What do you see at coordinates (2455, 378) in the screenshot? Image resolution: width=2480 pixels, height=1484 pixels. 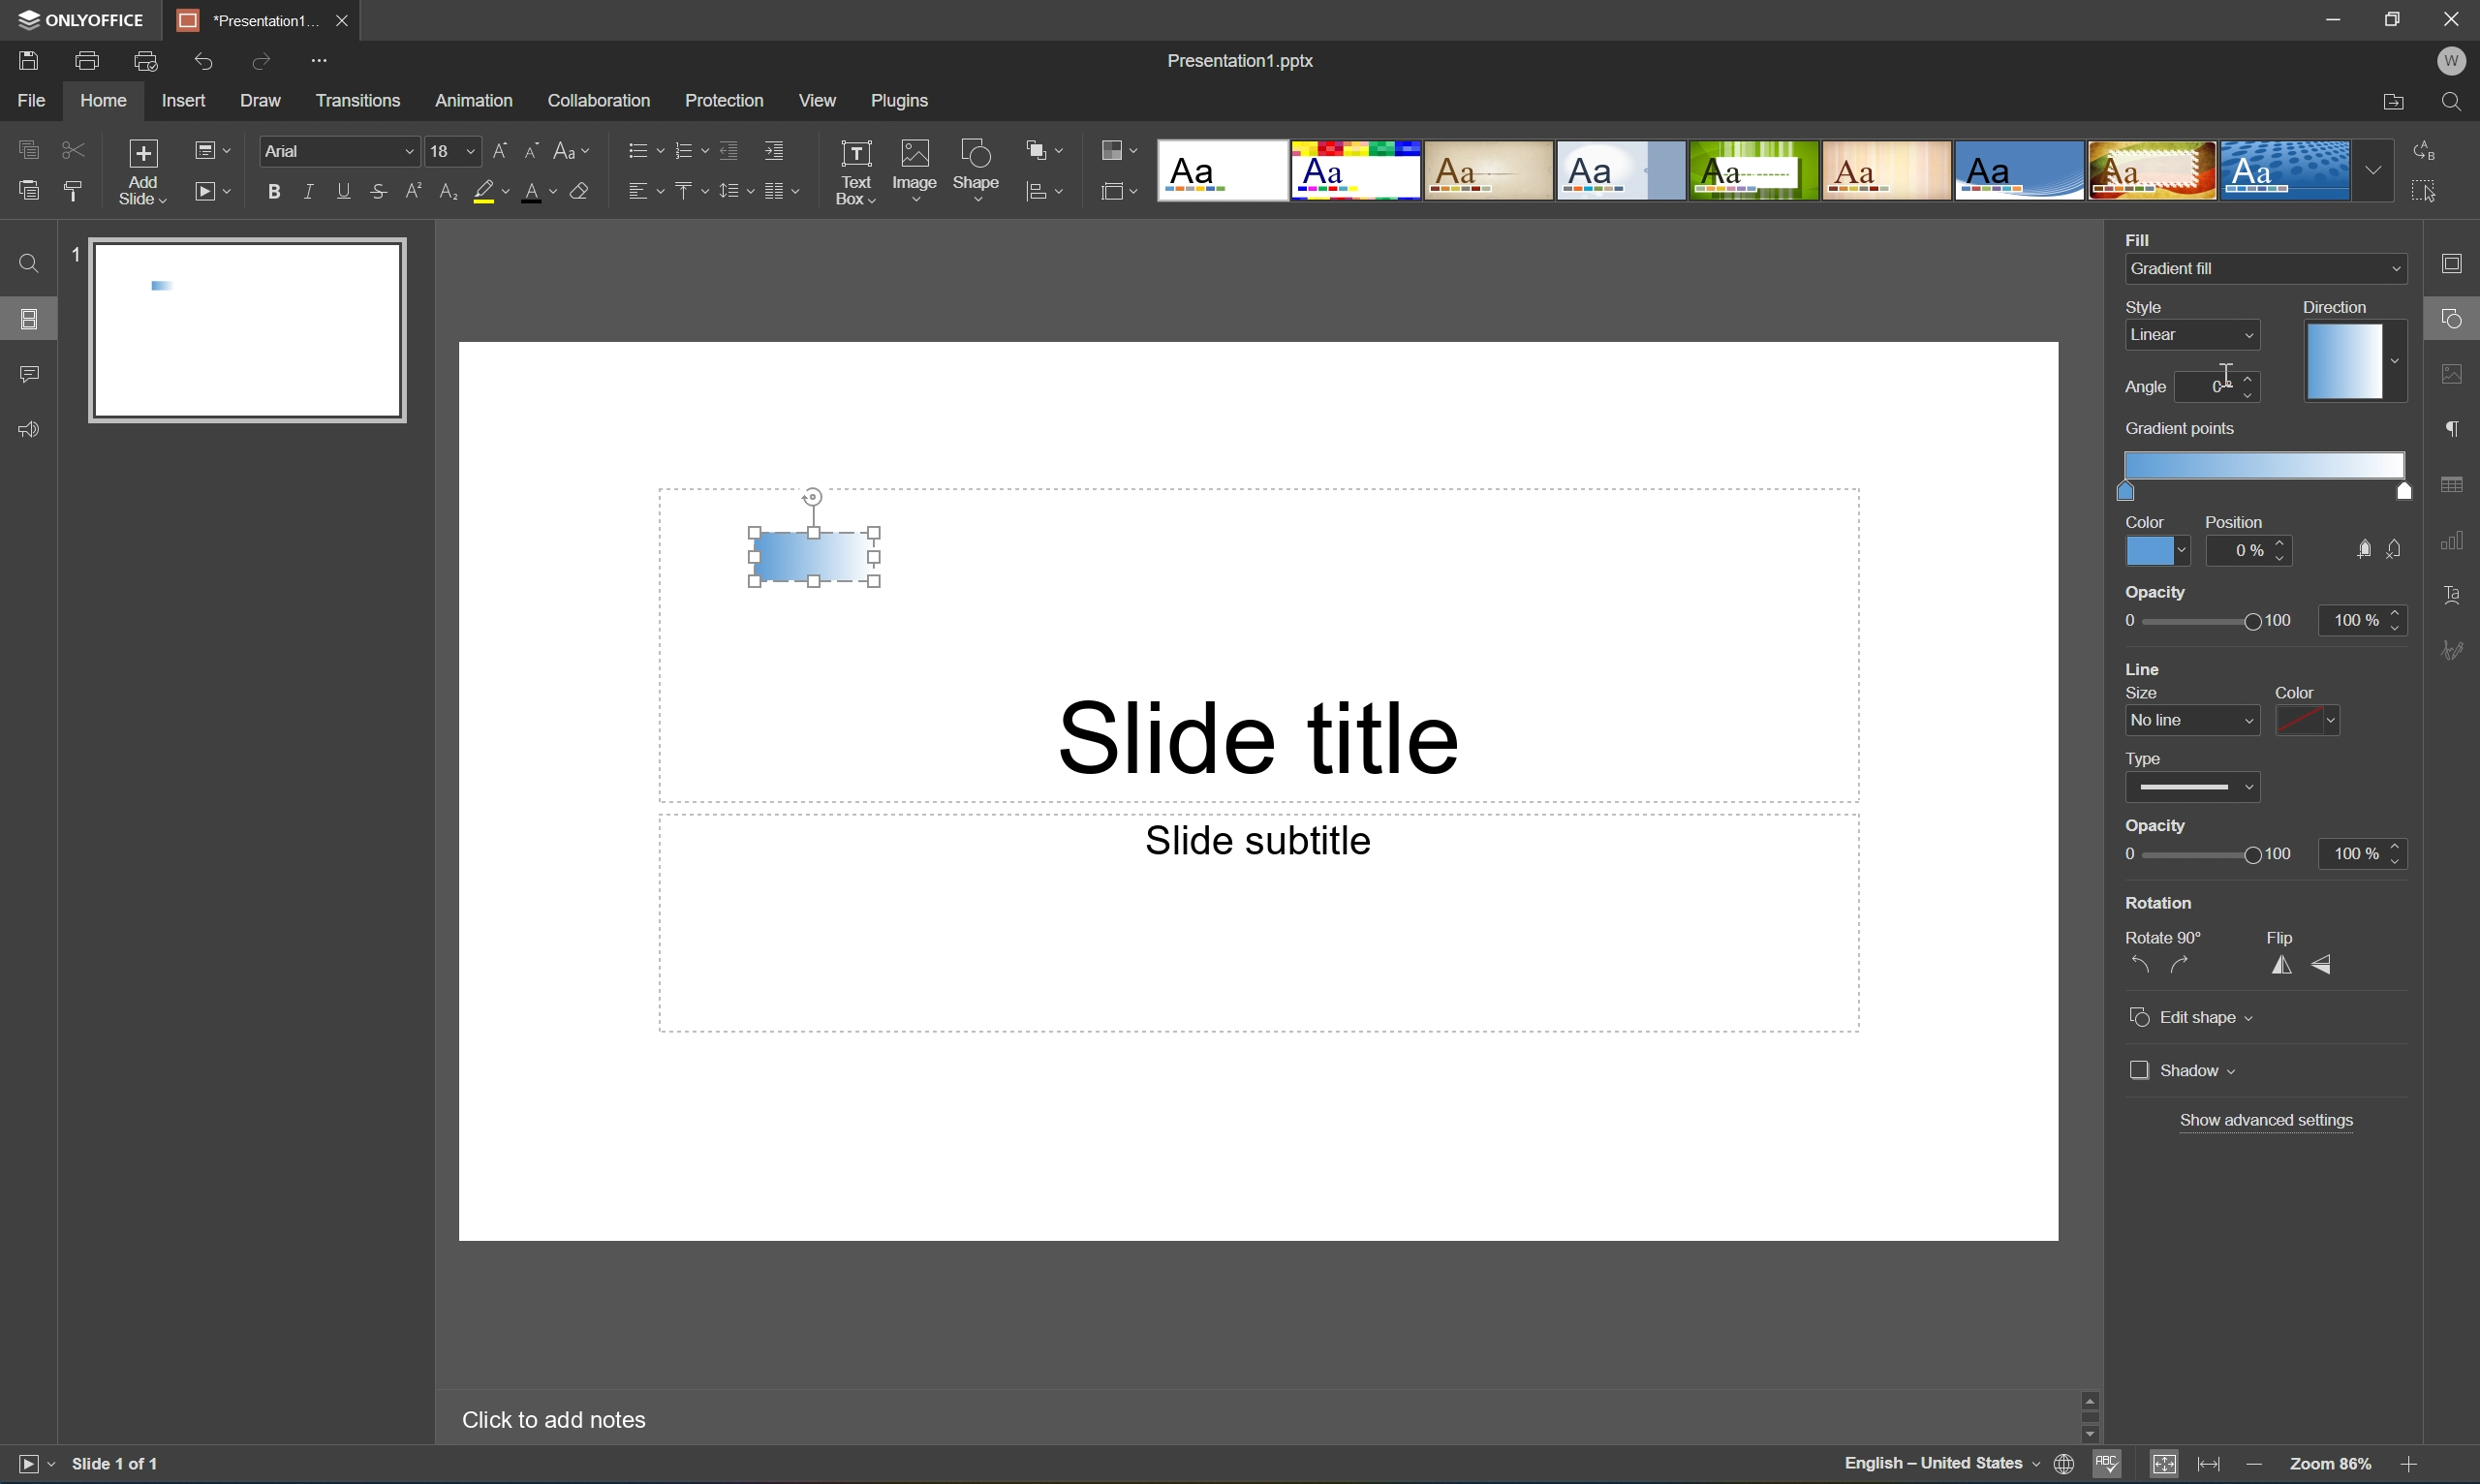 I see `image settings` at bounding box center [2455, 378].